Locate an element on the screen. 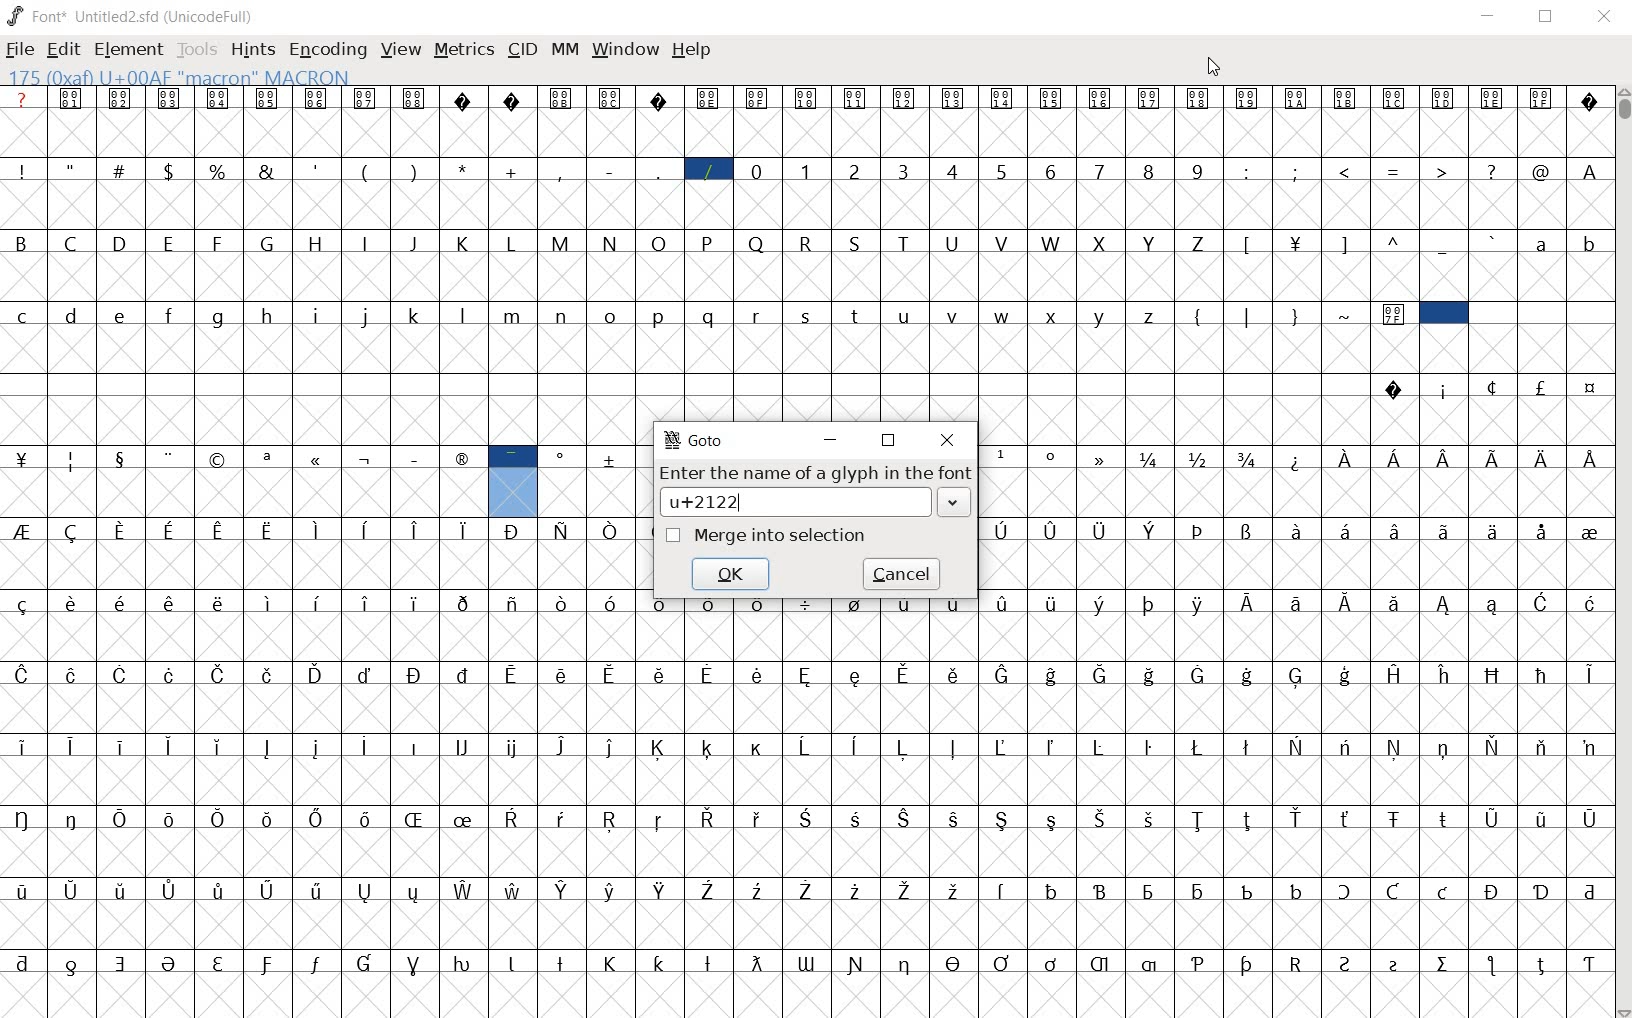 Image resolution: width=1632 pixels, height=1018 pixels. WINDOW is located at coordinates (623, 50).